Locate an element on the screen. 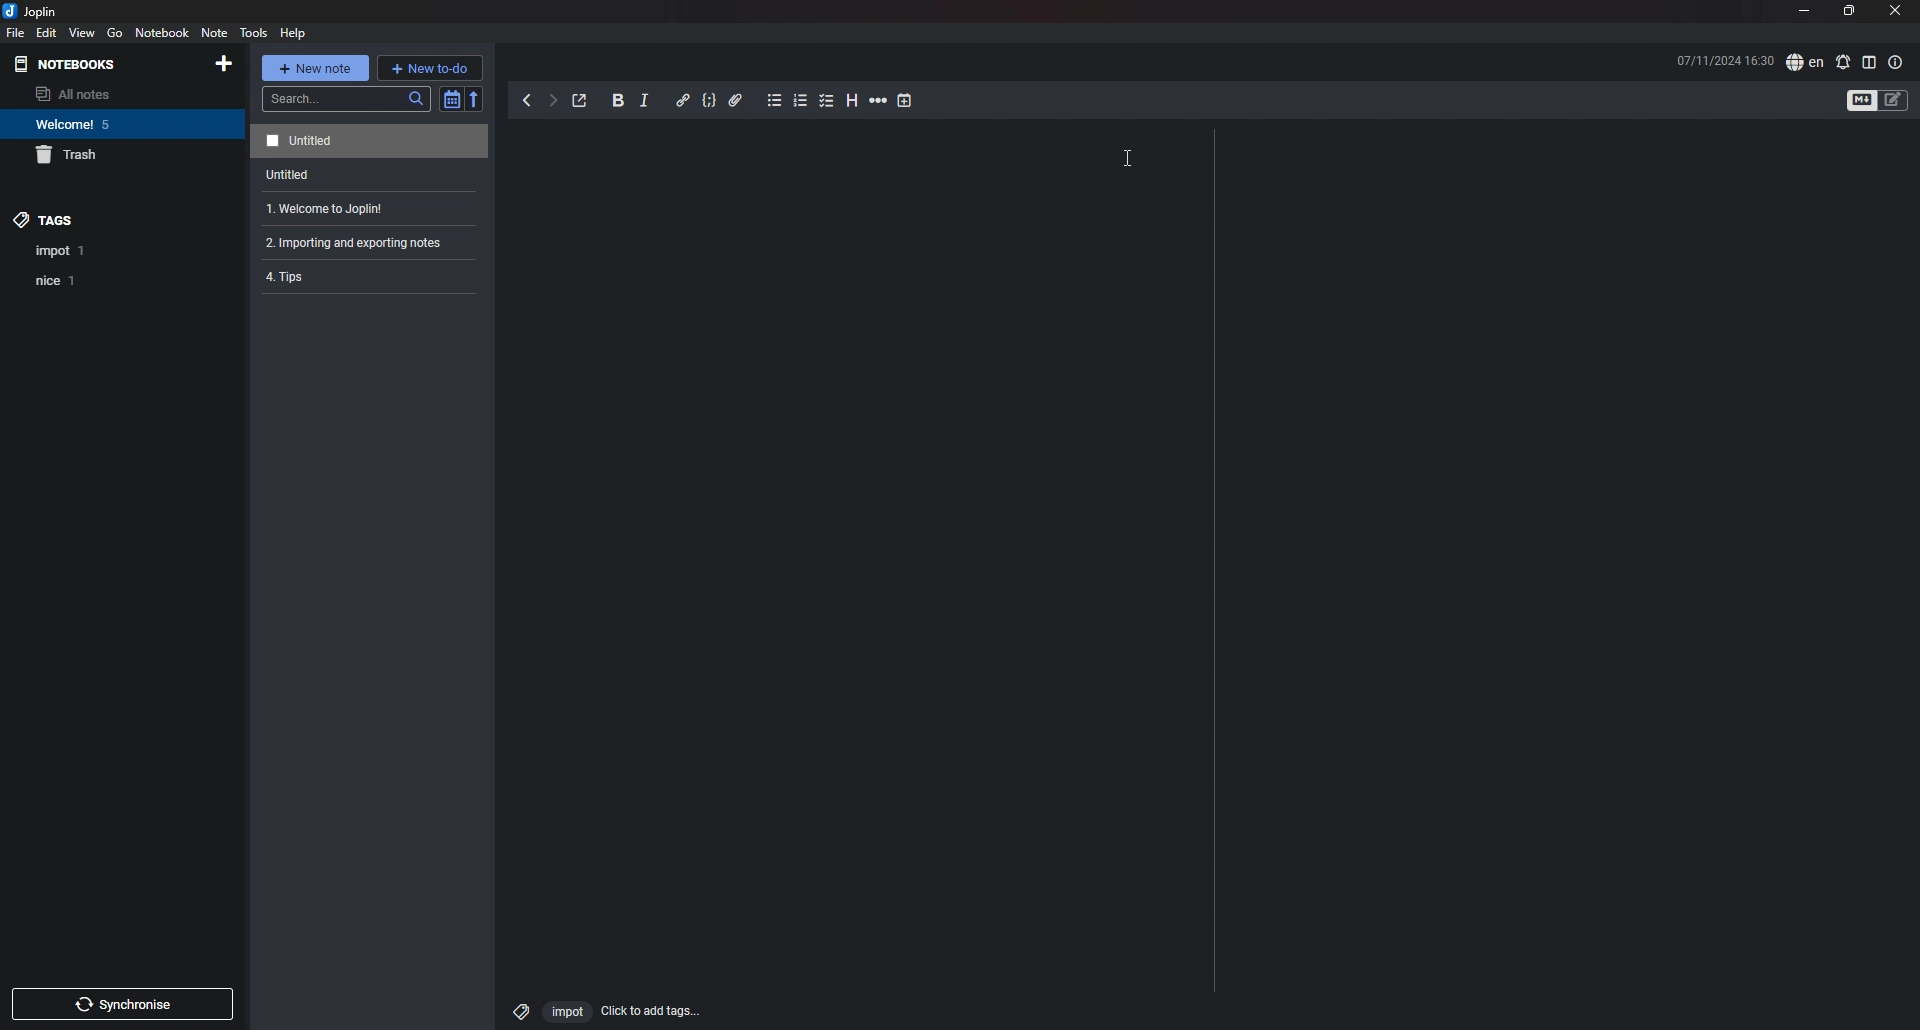 This screenshot has width=1920, height=1030. search is located at coordinates (347, 99).